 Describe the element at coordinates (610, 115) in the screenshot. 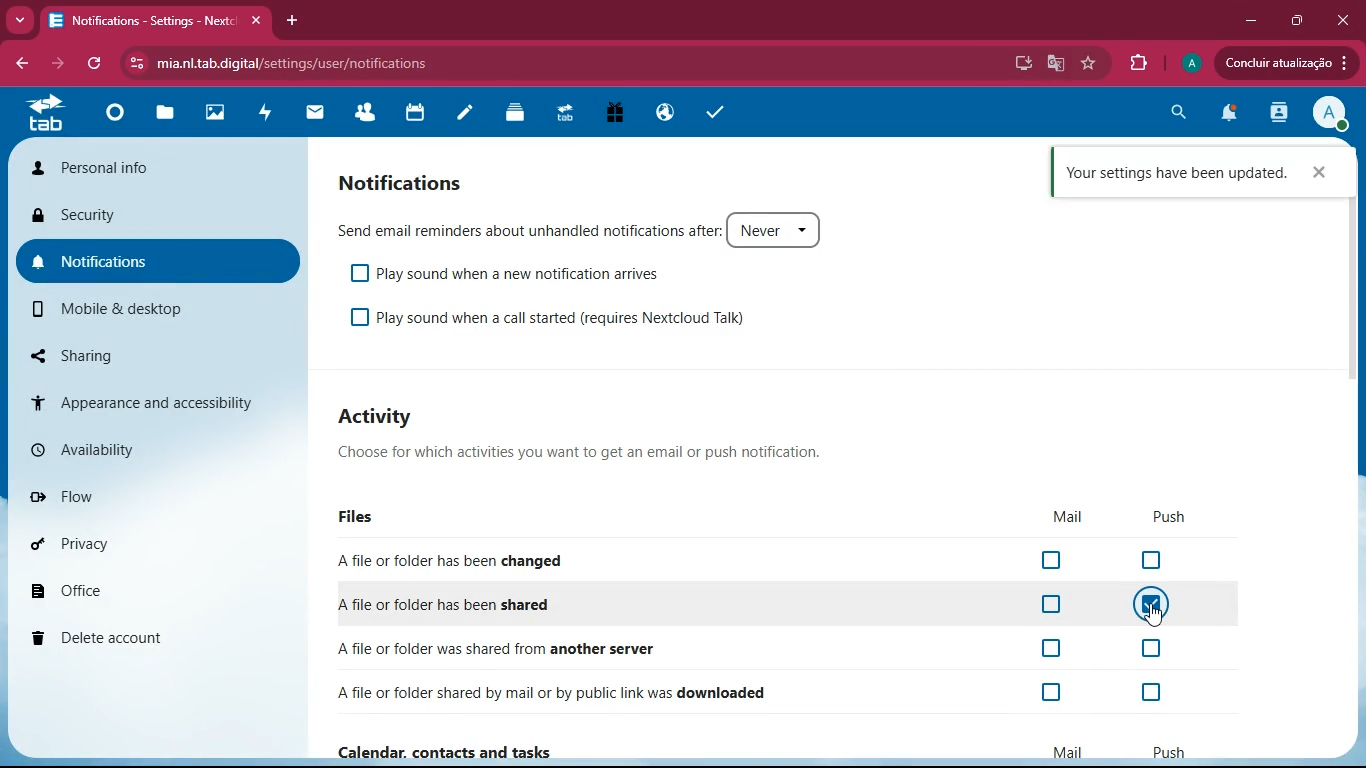

I see `gift` at that location.